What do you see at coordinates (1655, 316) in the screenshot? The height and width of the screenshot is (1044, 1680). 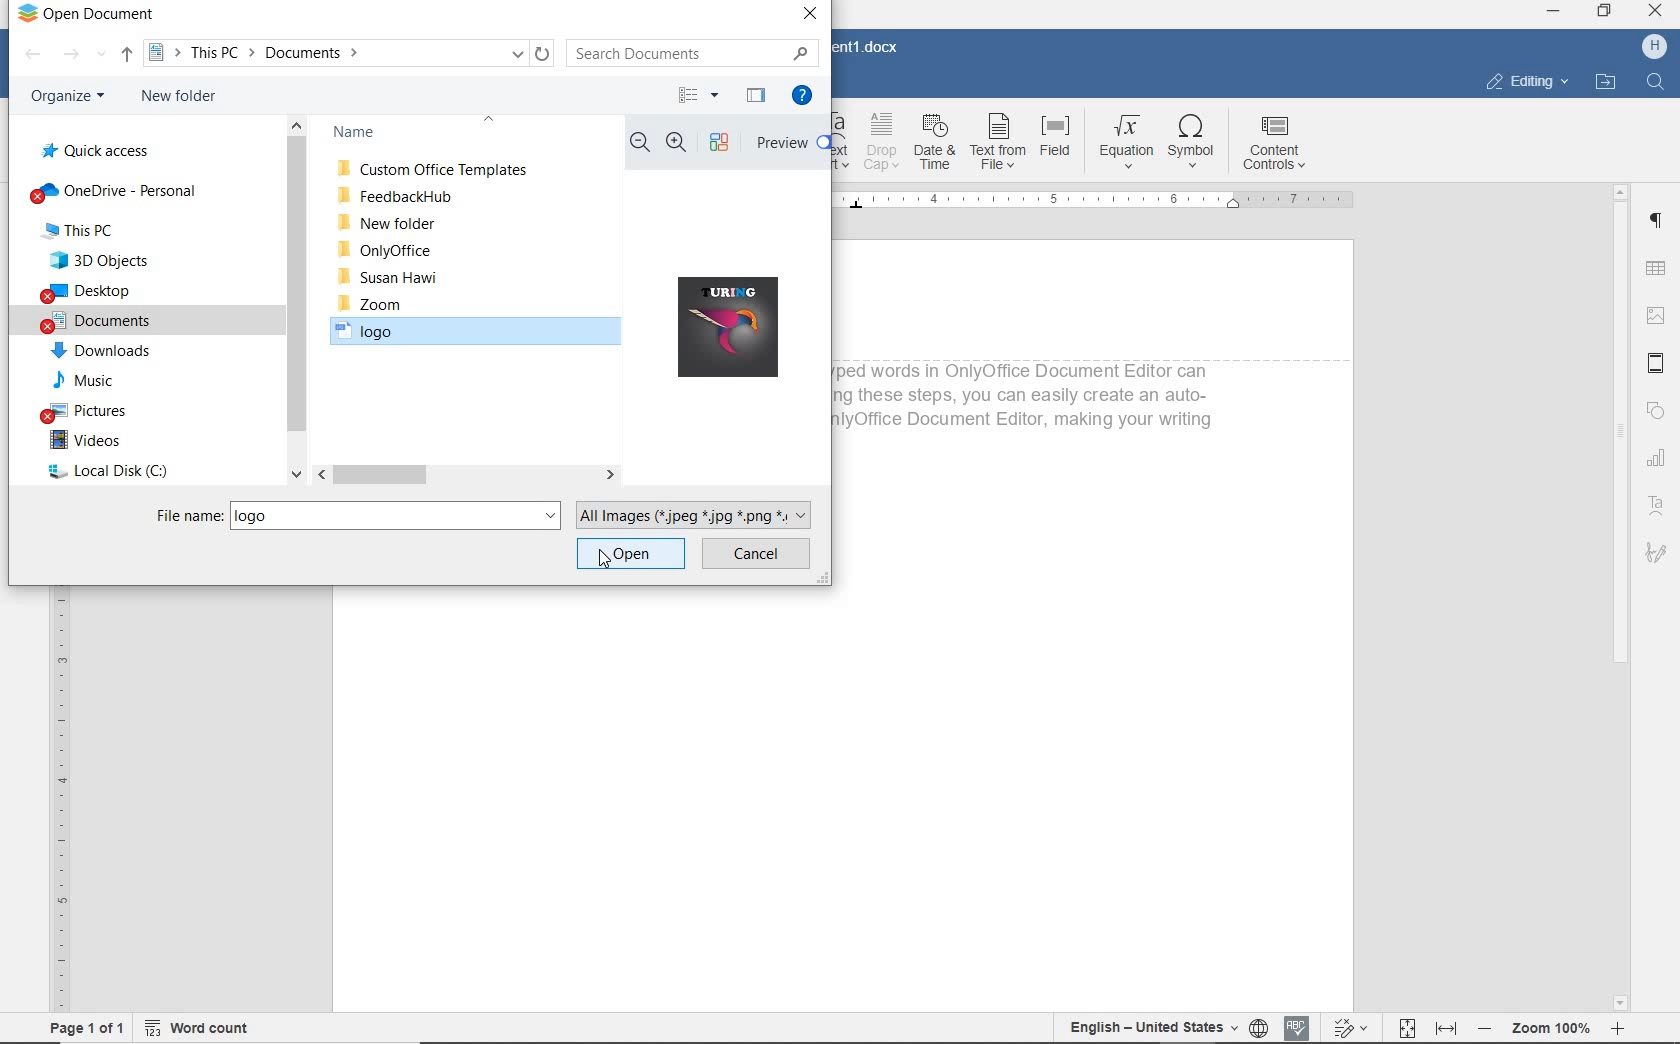 I see `IMAGE` at bounding box center [1655, 316].